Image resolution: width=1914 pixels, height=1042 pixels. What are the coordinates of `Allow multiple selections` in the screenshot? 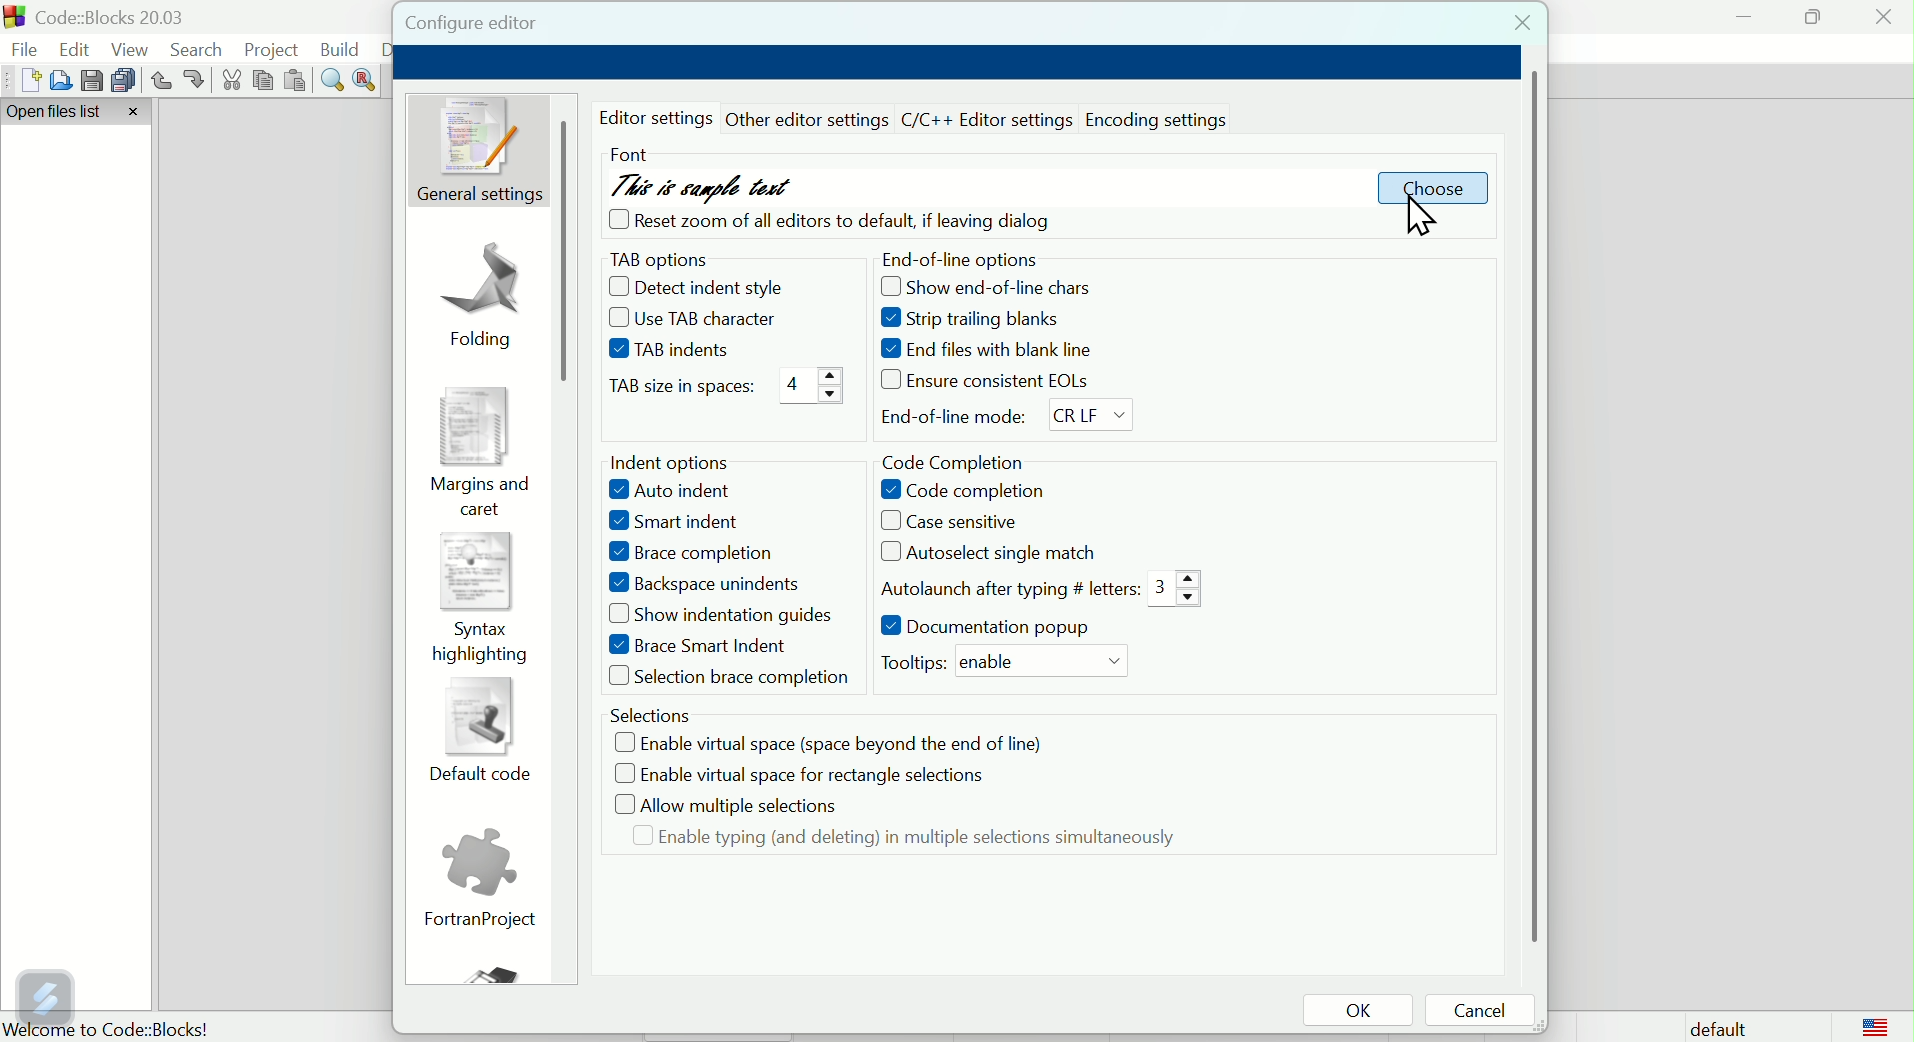 It's located at (727, 805).